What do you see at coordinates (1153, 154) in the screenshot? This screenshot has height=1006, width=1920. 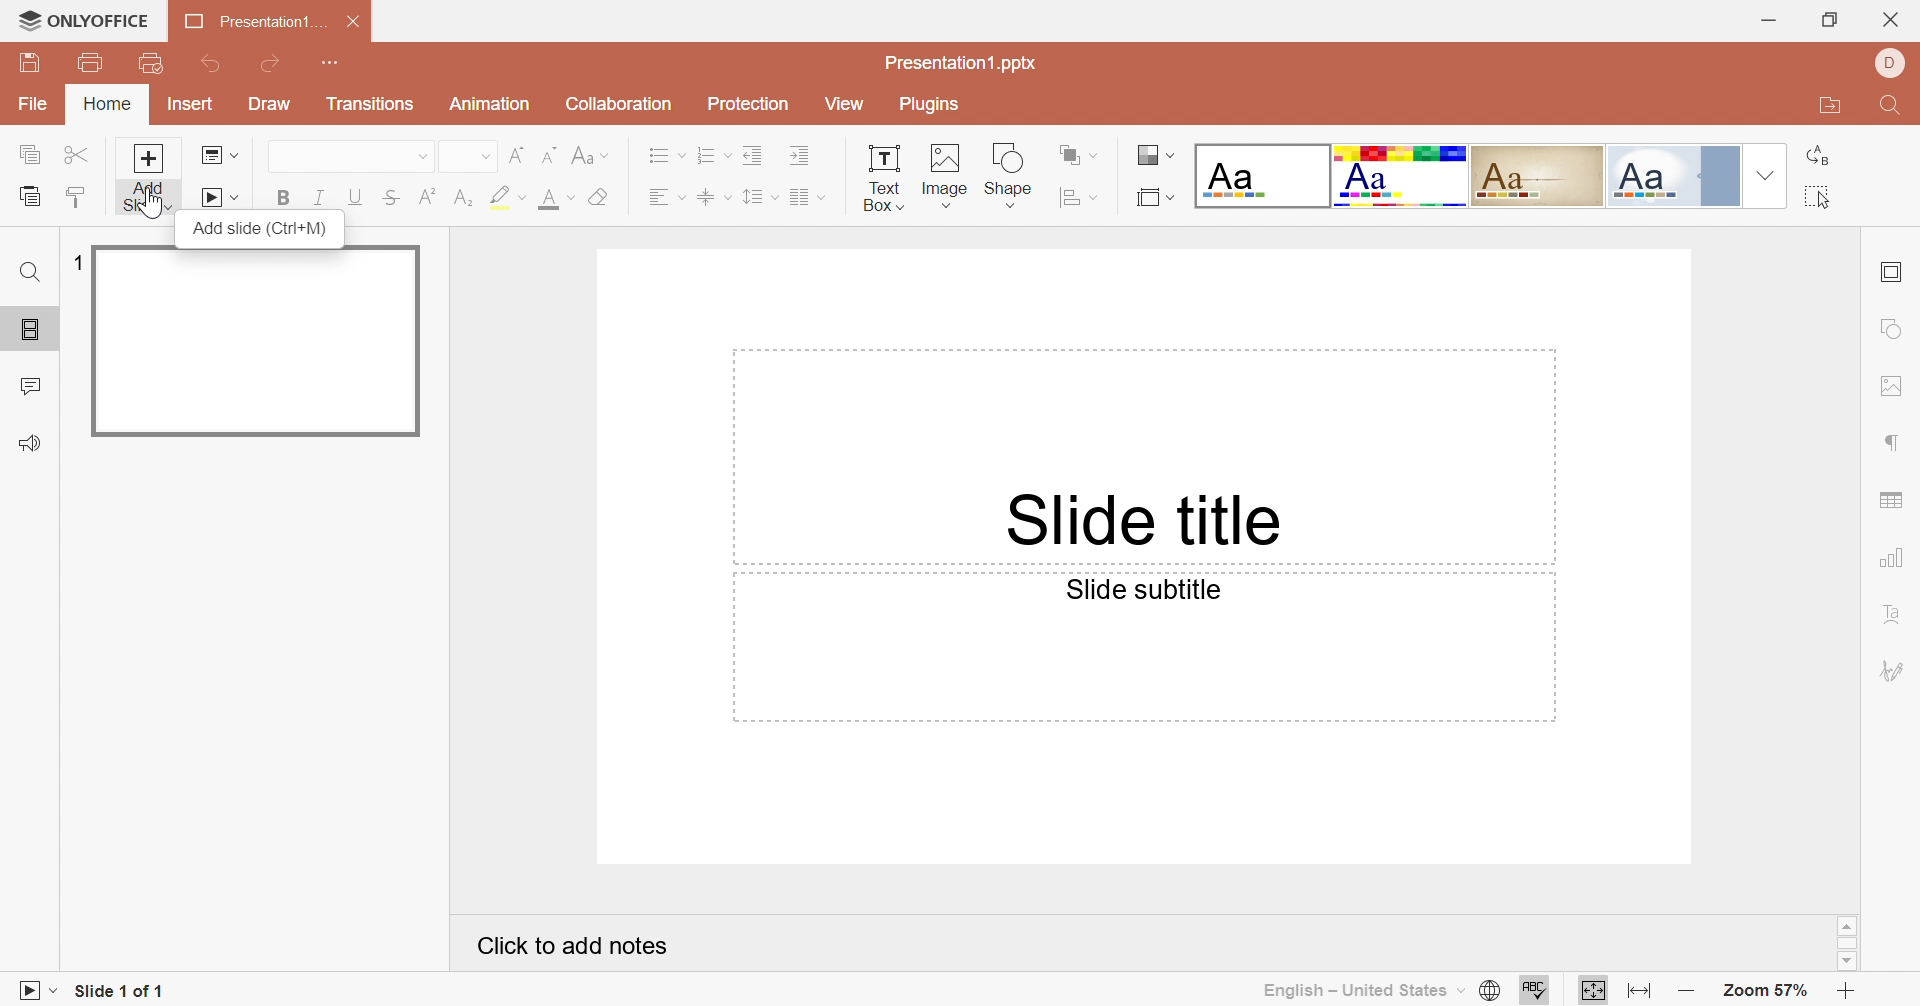 I see `Change color theme` at bounding box center [1153, 154].